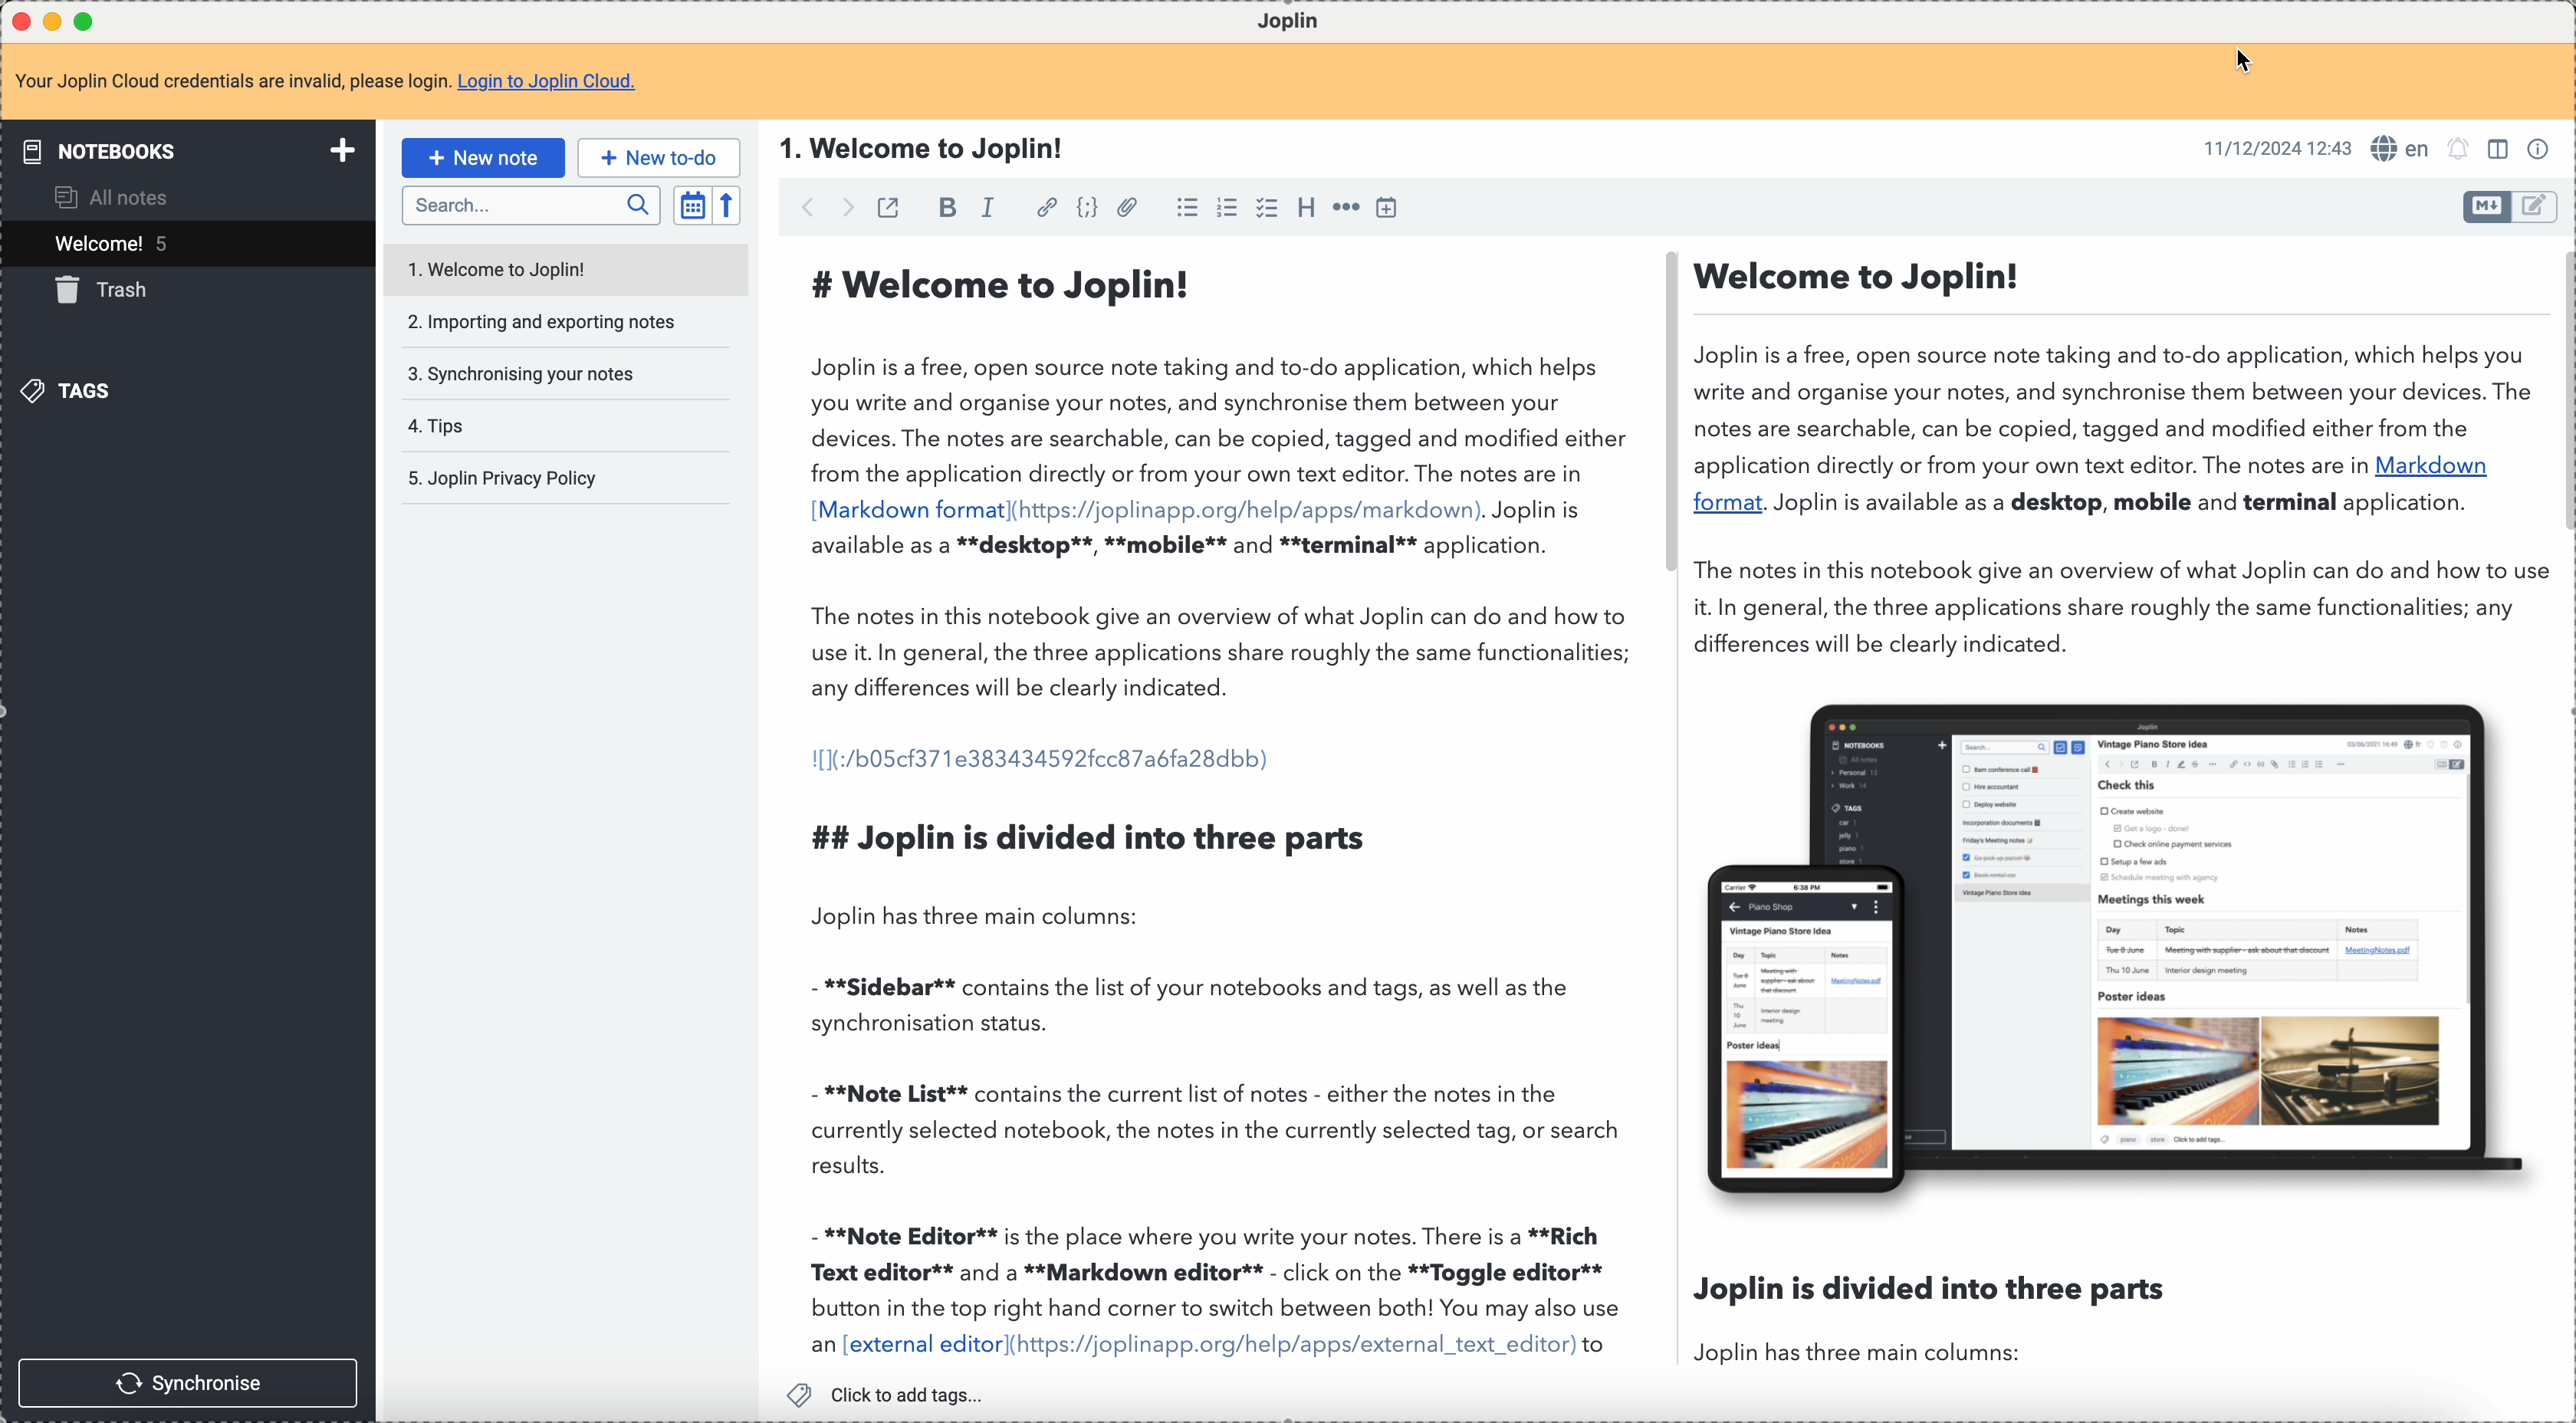  I want to click on reverse sort order, so click(732, 204).